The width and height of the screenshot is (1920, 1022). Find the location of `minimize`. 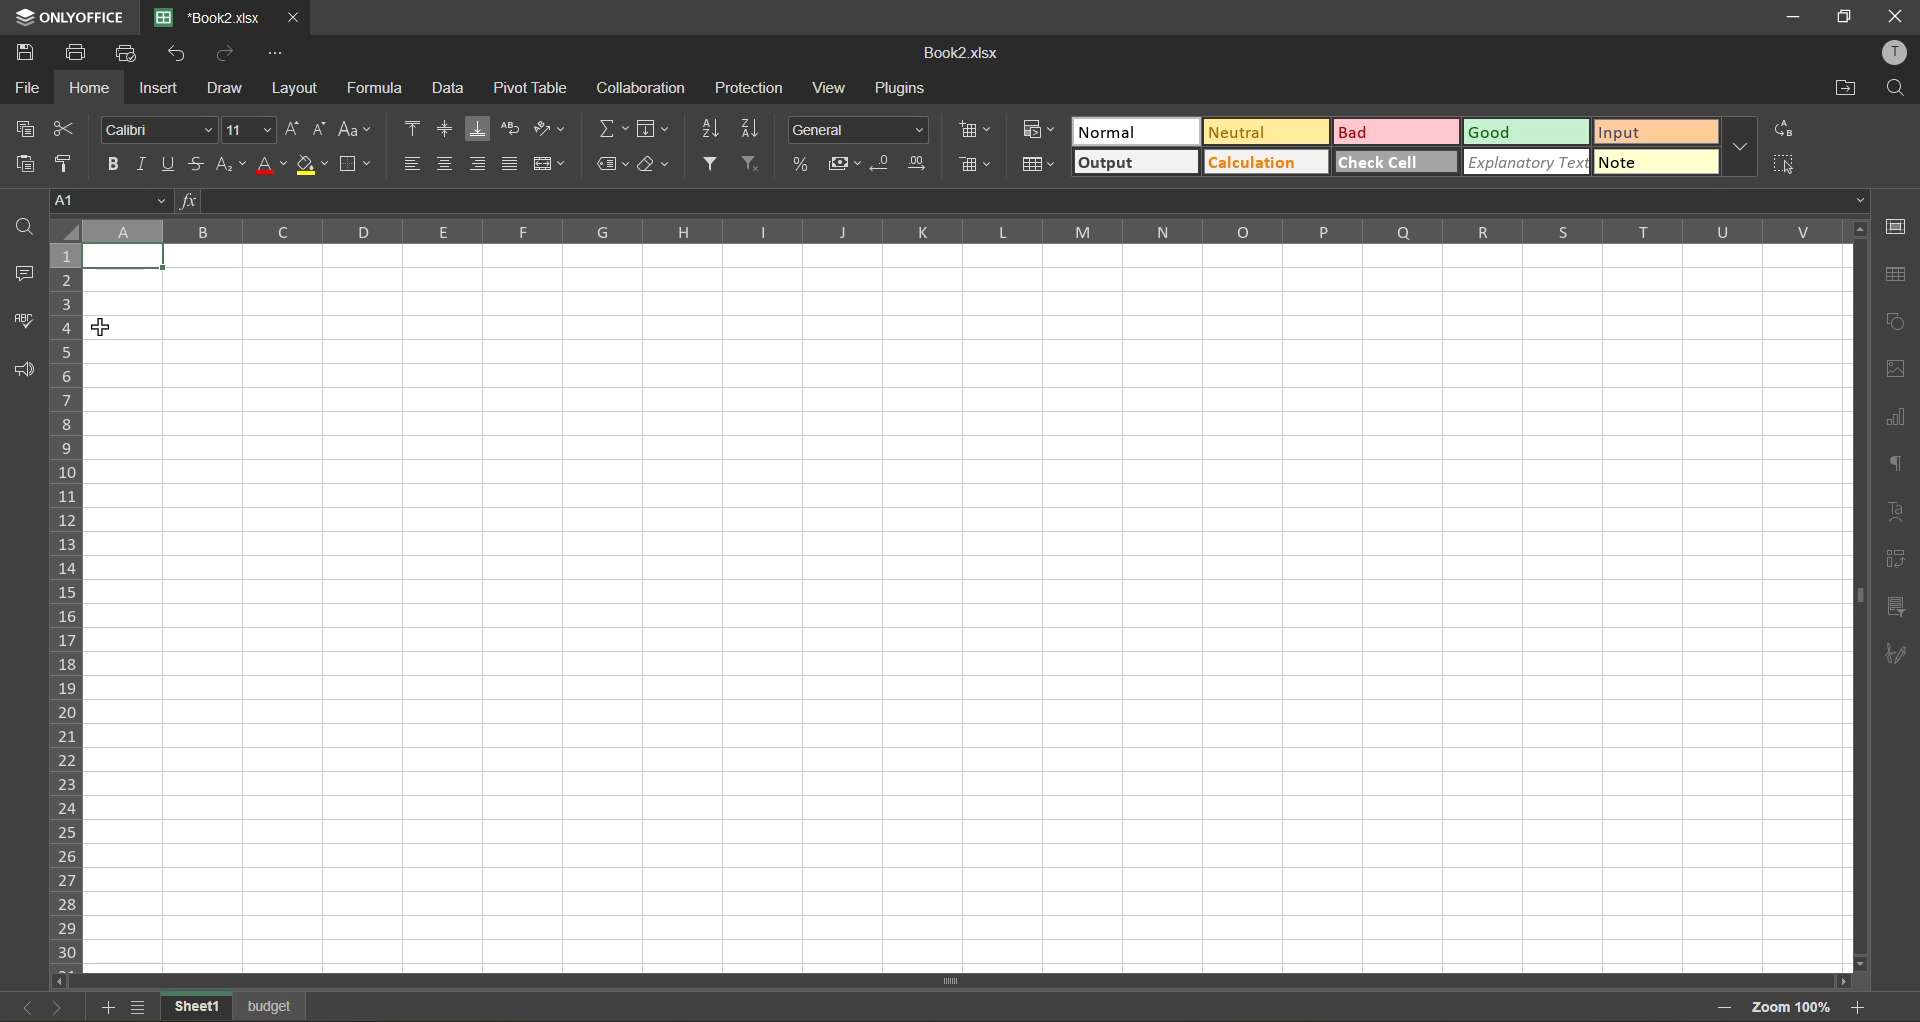

minimize is located at coordinates (1781, 17).